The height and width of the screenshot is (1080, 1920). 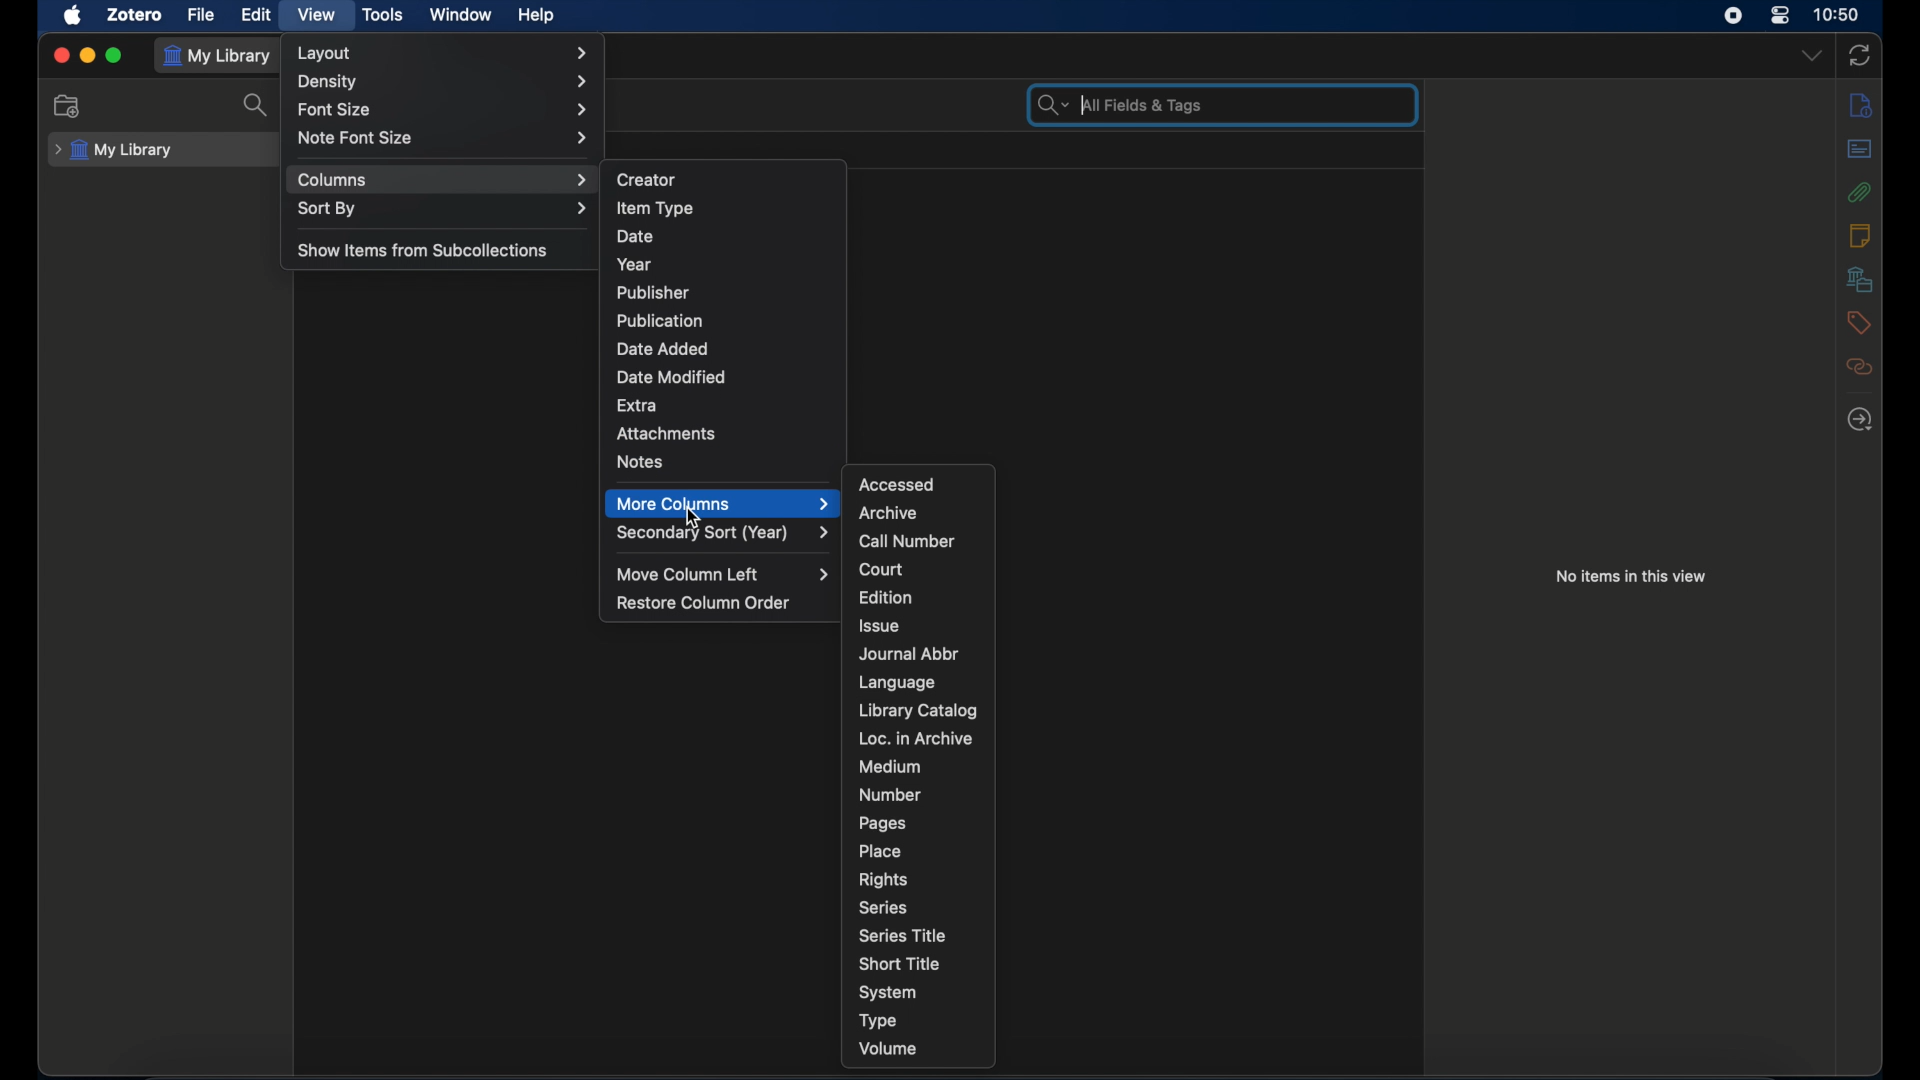 I want to click on date  modified, so click(x=672, y=377).